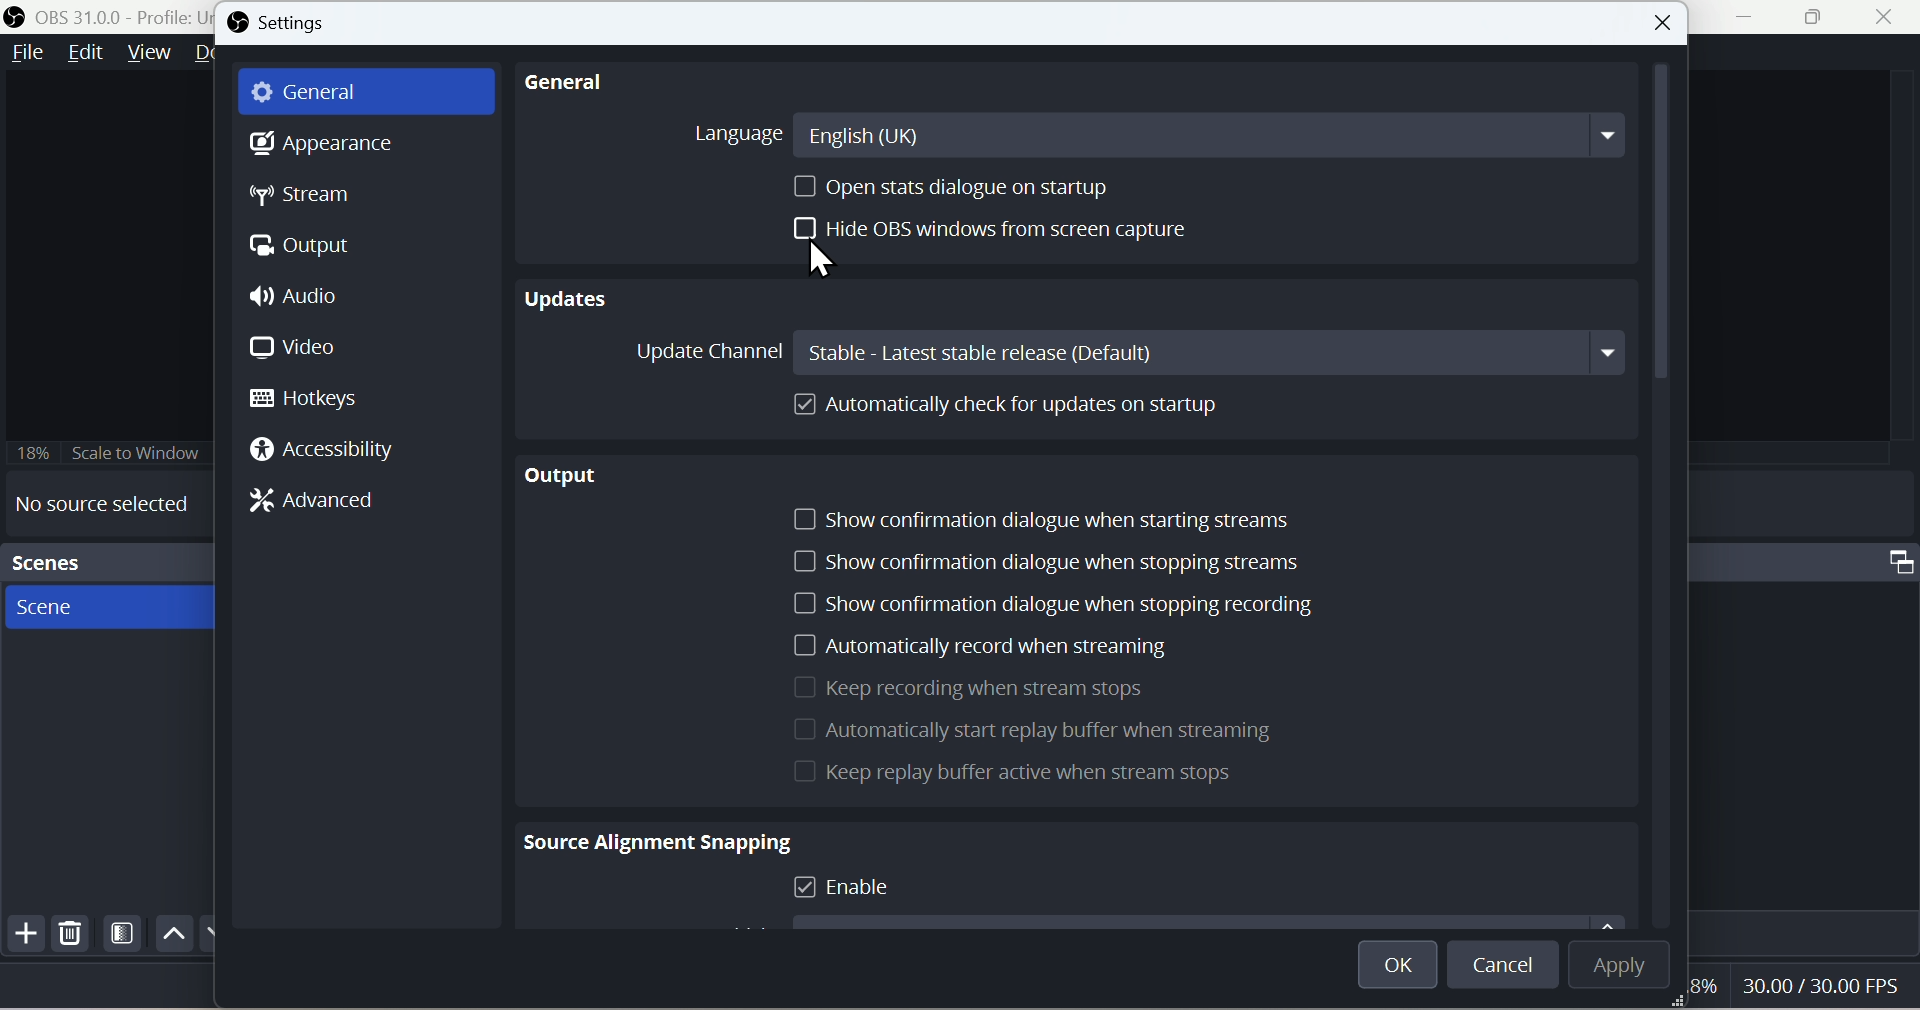 This screenshot has height=1010, width=1920. I want to click on Hide OBS windows, so click(990, 235).